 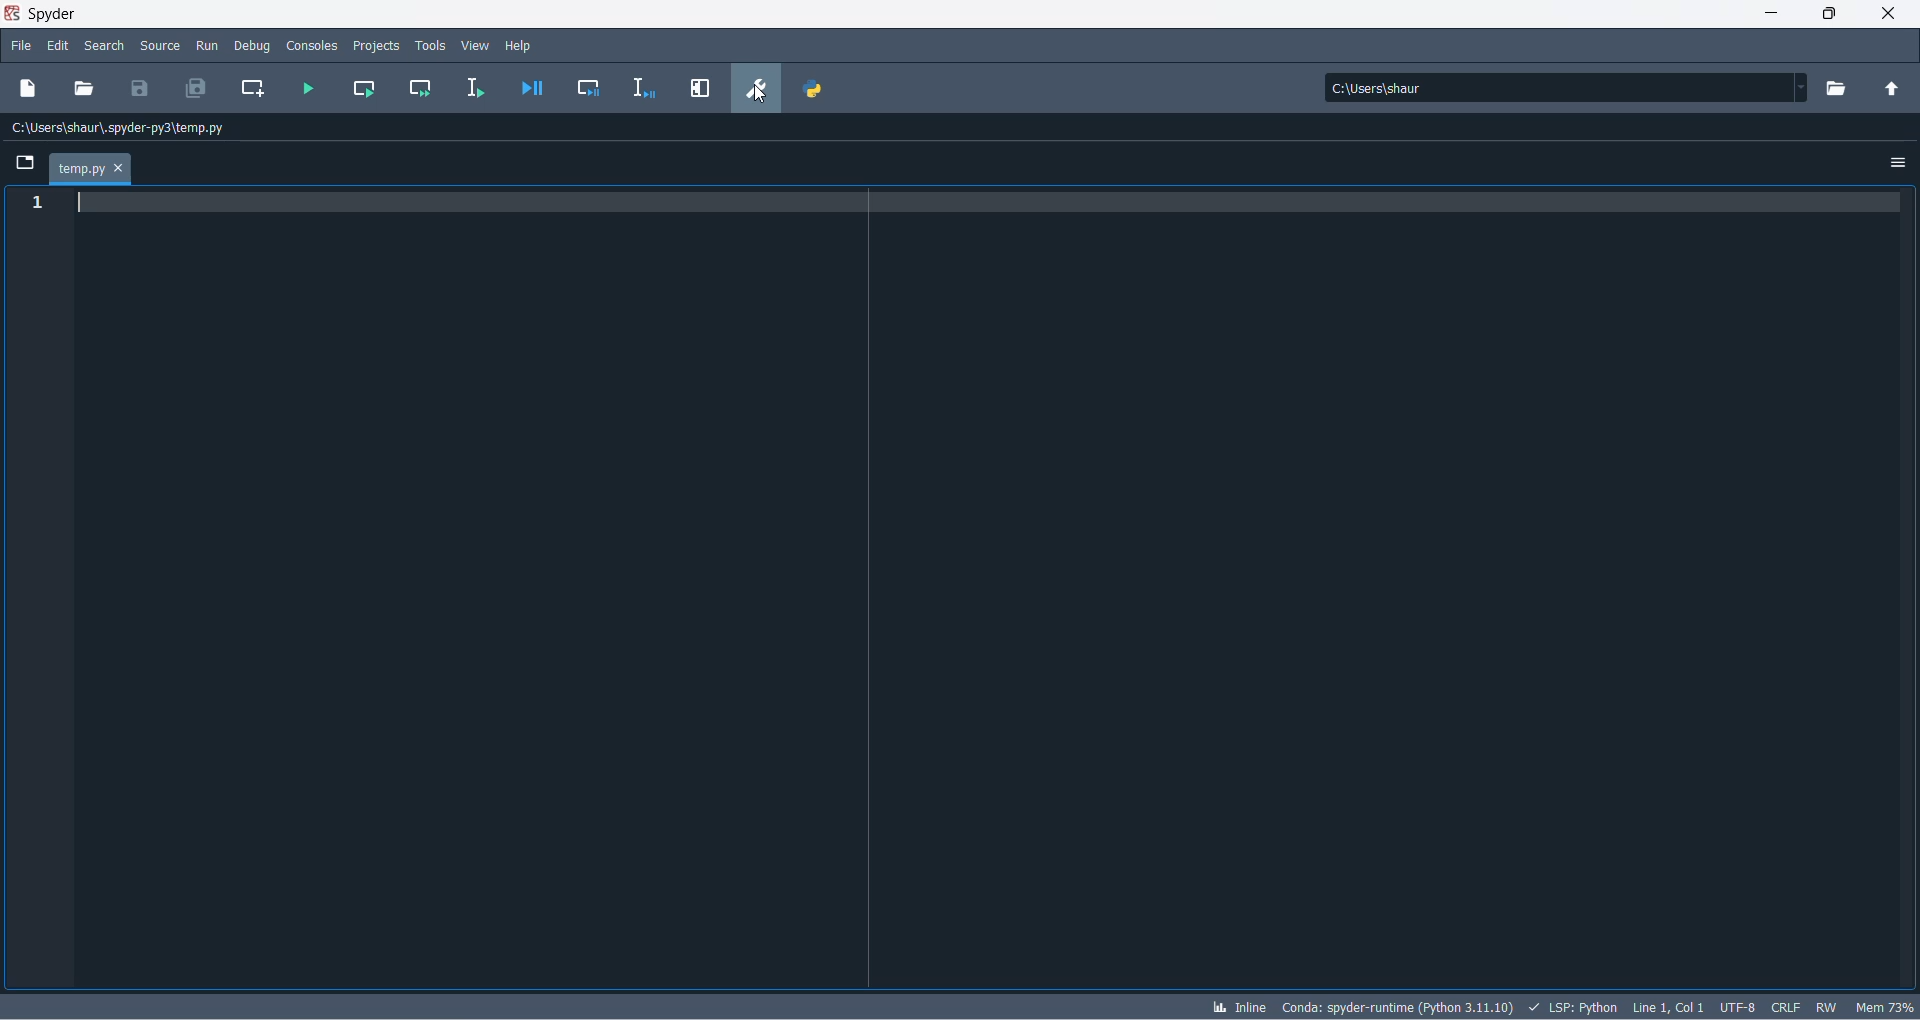 I want to click on run current cell, so click(x=364, y=86).